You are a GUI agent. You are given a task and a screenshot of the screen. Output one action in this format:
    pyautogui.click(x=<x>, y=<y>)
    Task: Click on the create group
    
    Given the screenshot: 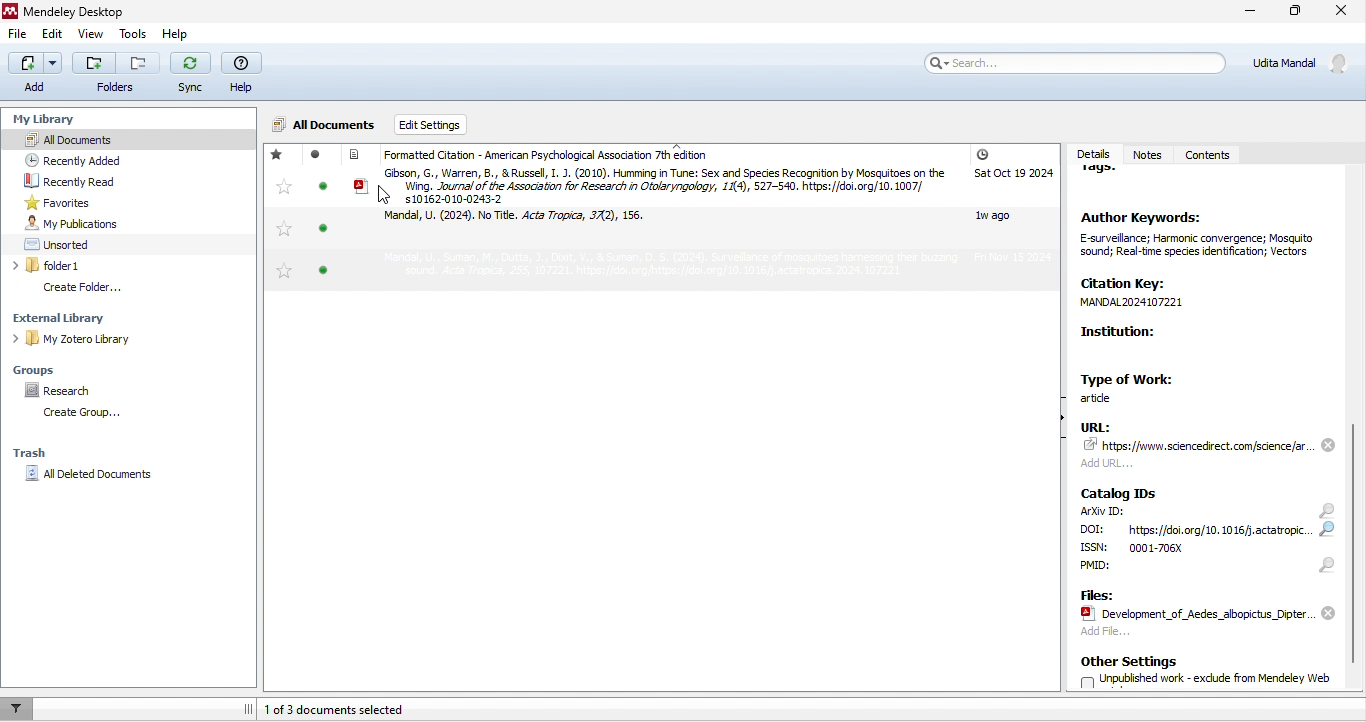 What is the action you would take?
    pyautogui.click(x=86, y=414)
    